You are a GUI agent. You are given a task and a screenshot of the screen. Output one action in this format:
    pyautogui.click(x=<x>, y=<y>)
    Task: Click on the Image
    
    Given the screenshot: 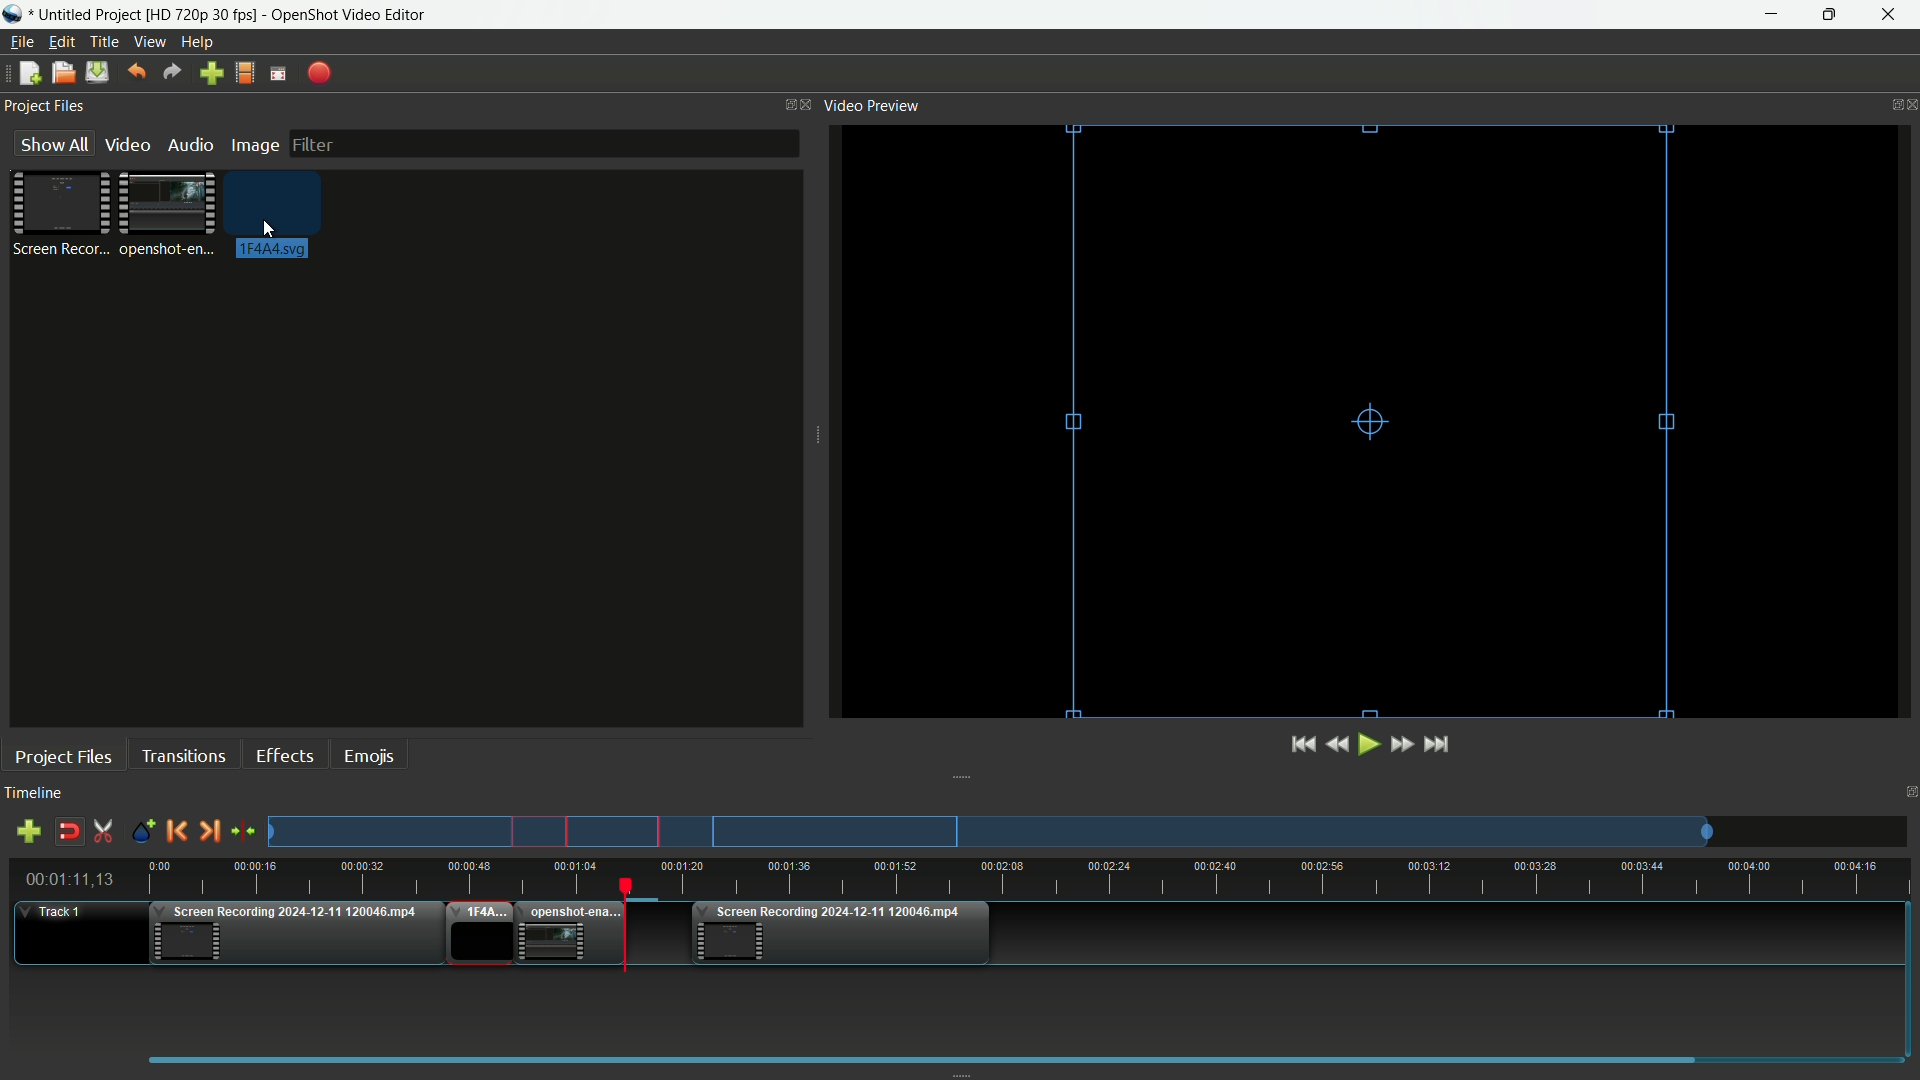 What is the action you would take?
    pyautogui.click(x=254, y=147)
    